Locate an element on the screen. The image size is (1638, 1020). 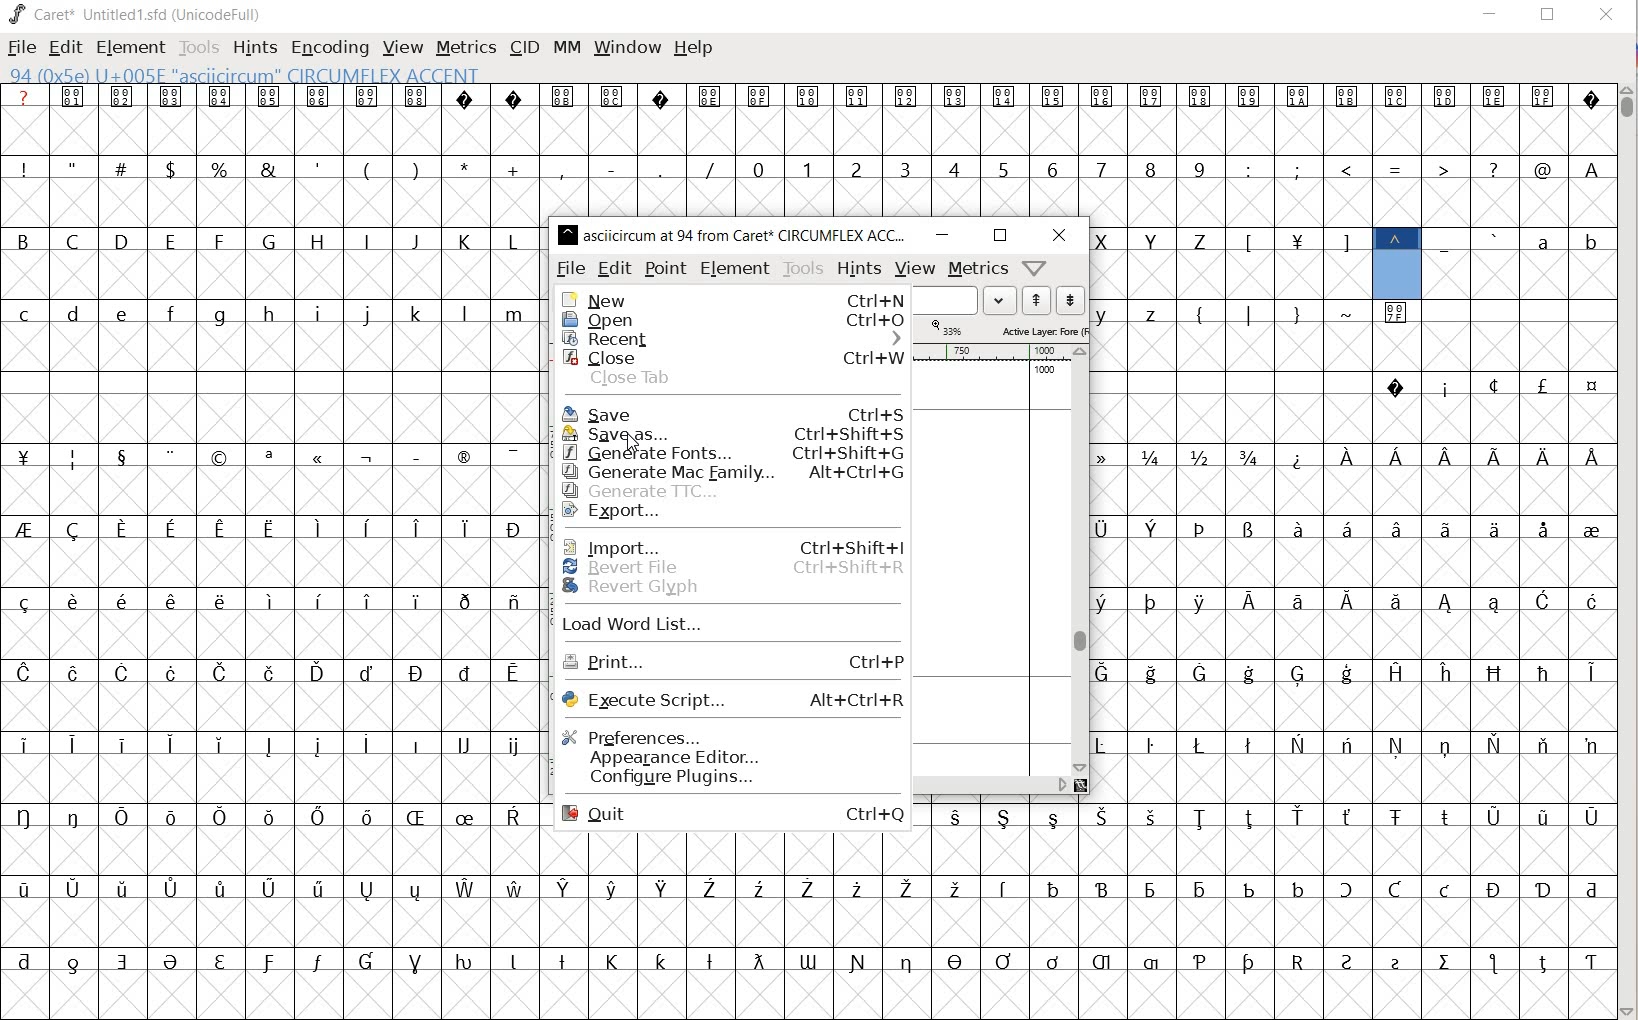
METRICS is located at coordinates (466, 48).